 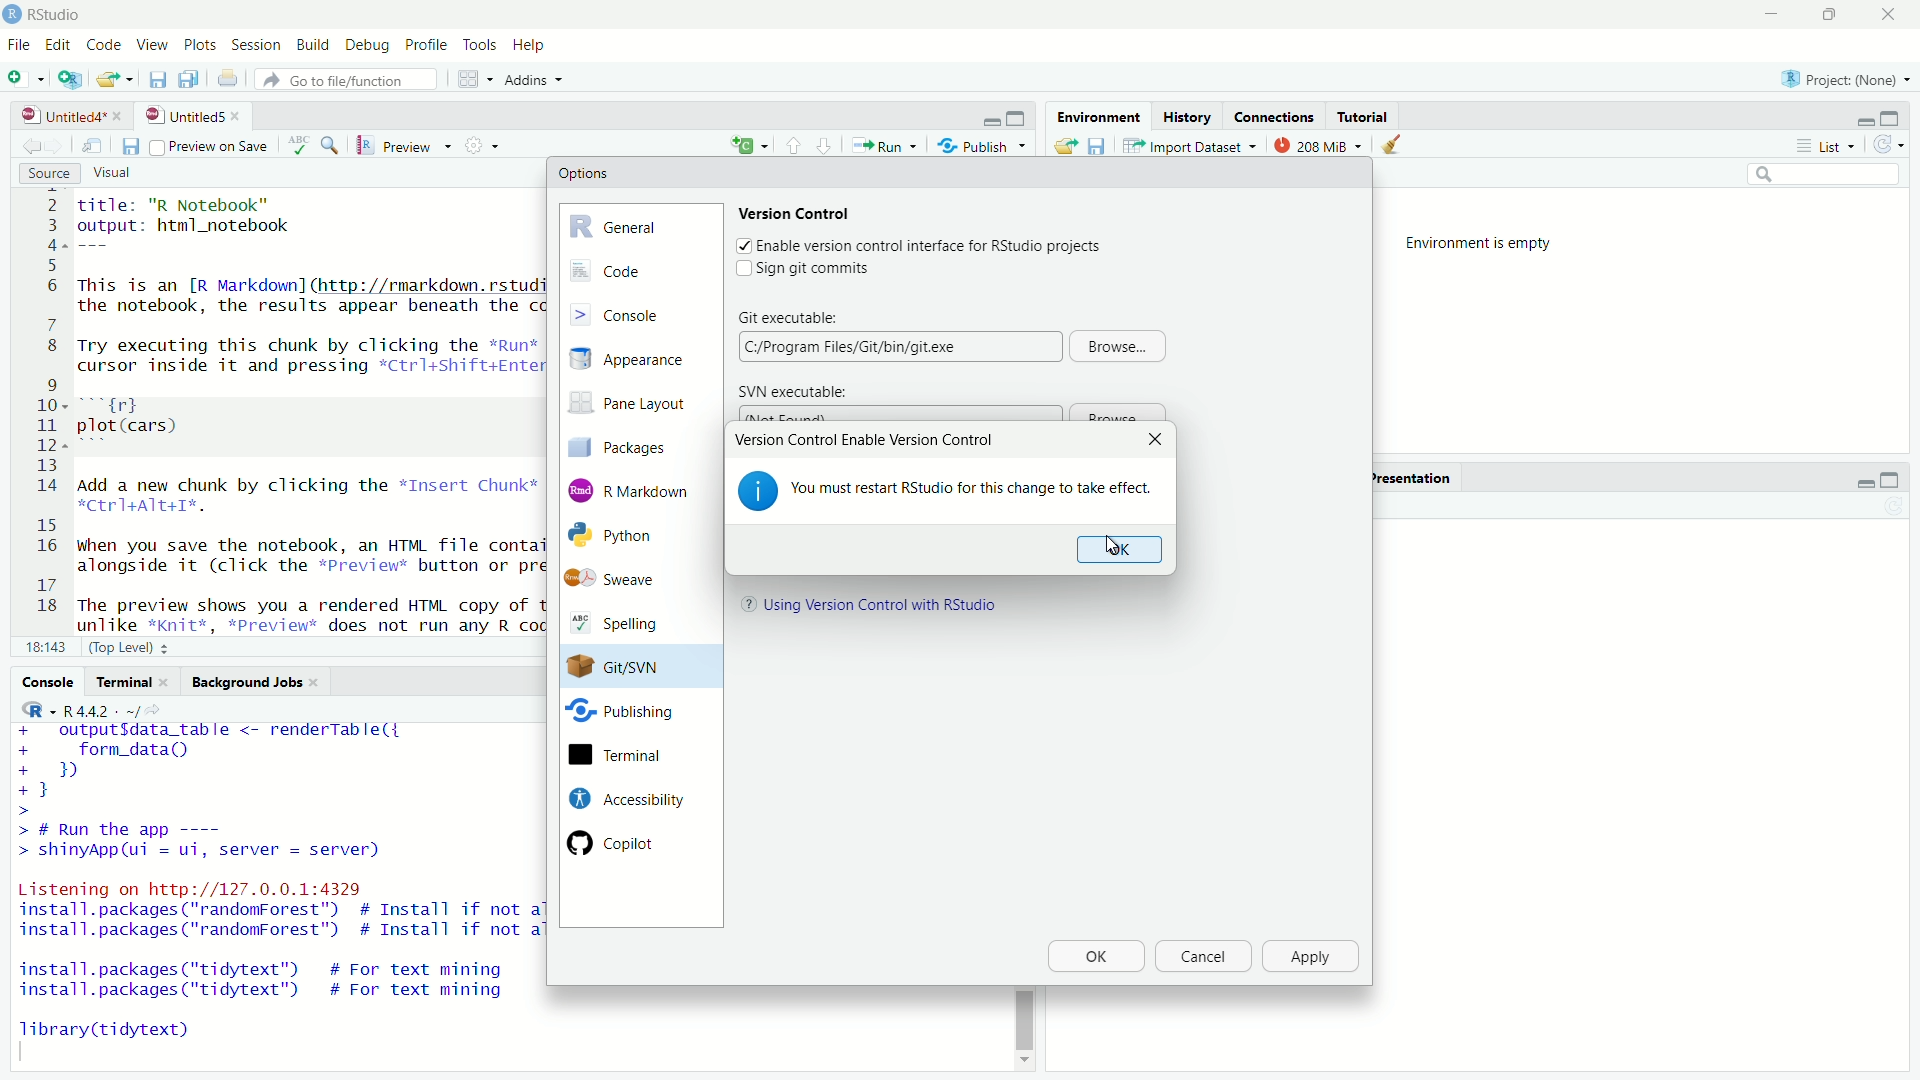 What do you see at coordinates (275, 892) in the screenshot?
I see `+ outputfdata_table <- renderTable({+ form_data()+B+}>> # Run the app ----> shinyApp(ui = ui, server = server)Listening on http://127.0.0.1:4329install.packages ("randomForest") # Install if not already installedinstall.packages ("randomForest") # Install if not already installedinstall.packages ("tidytext") # For text mininginstall.packages ("tidytext") # For text miningTibrary(tidytext)` at bounding box center [275, 892].